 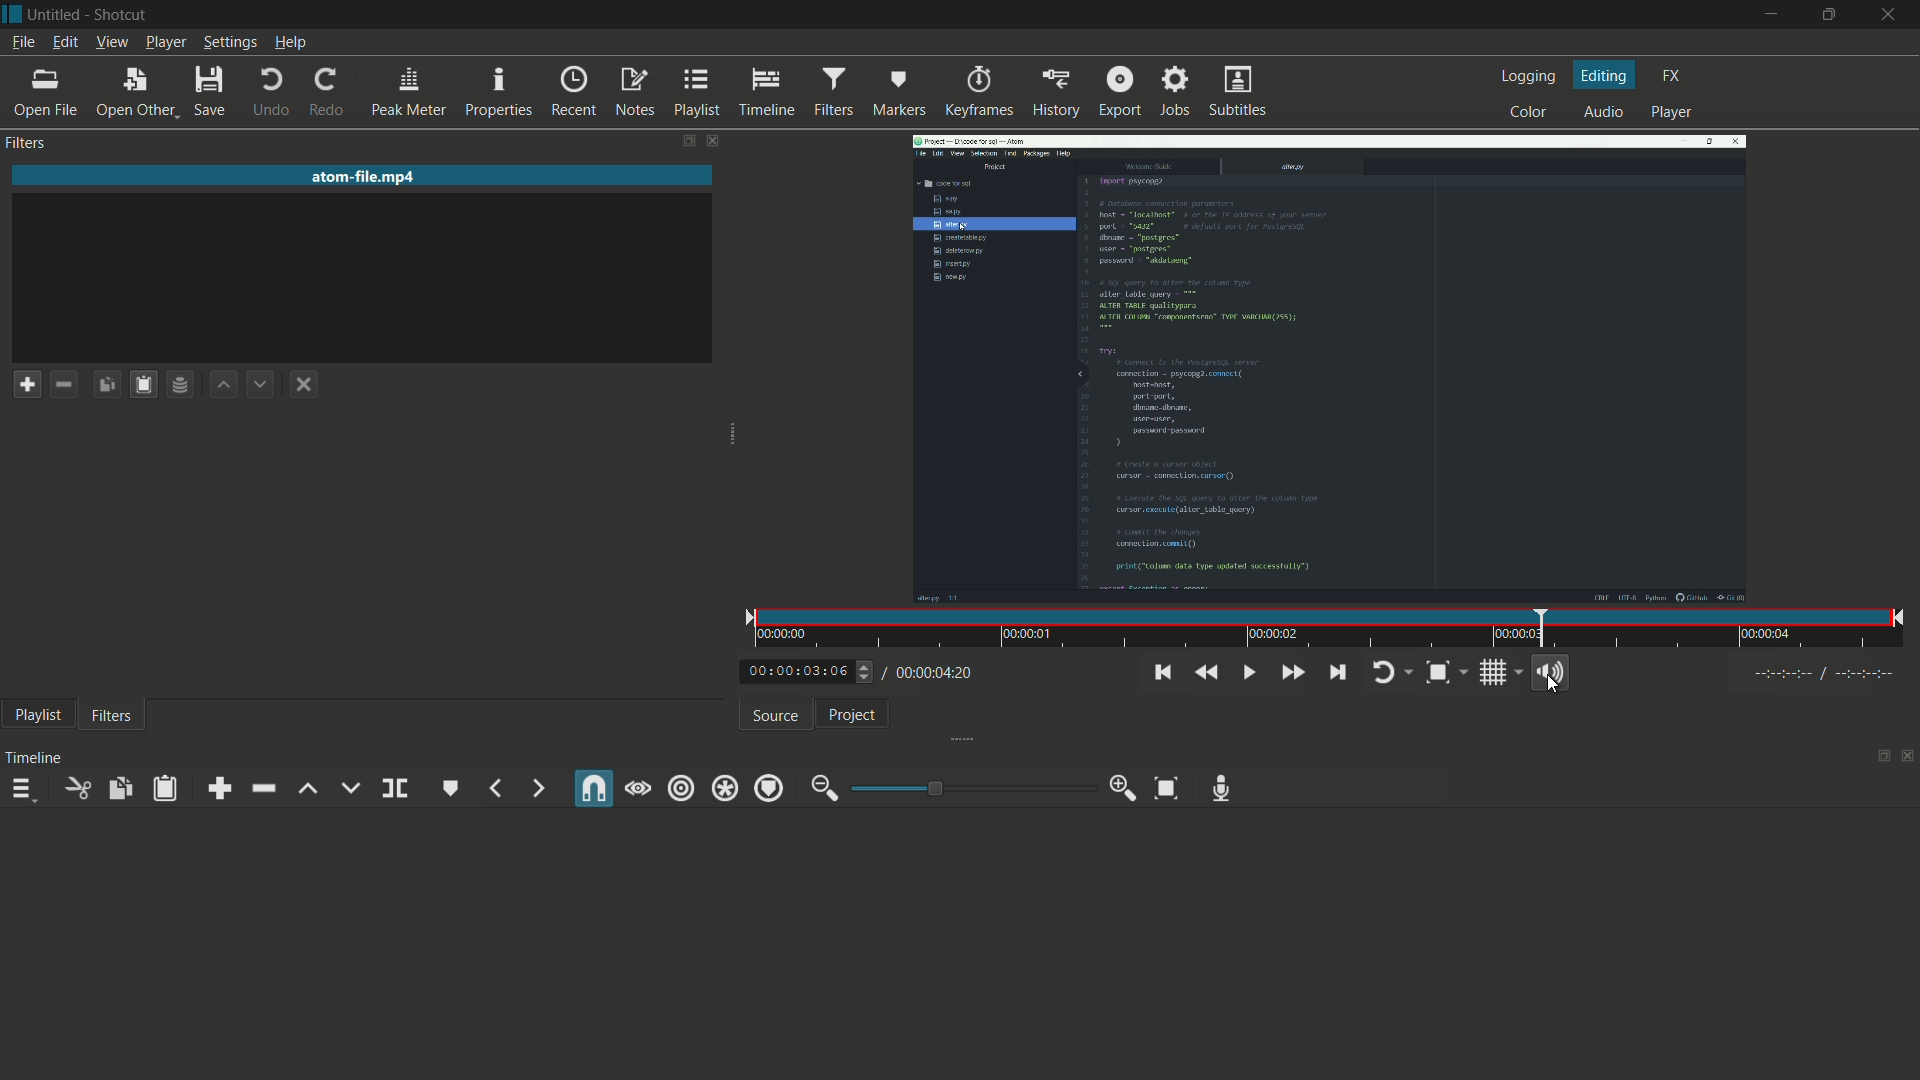 What do you see at coordinates (898, 94) in the screenshot?
I see `markers` at bounding box center [898, 94].